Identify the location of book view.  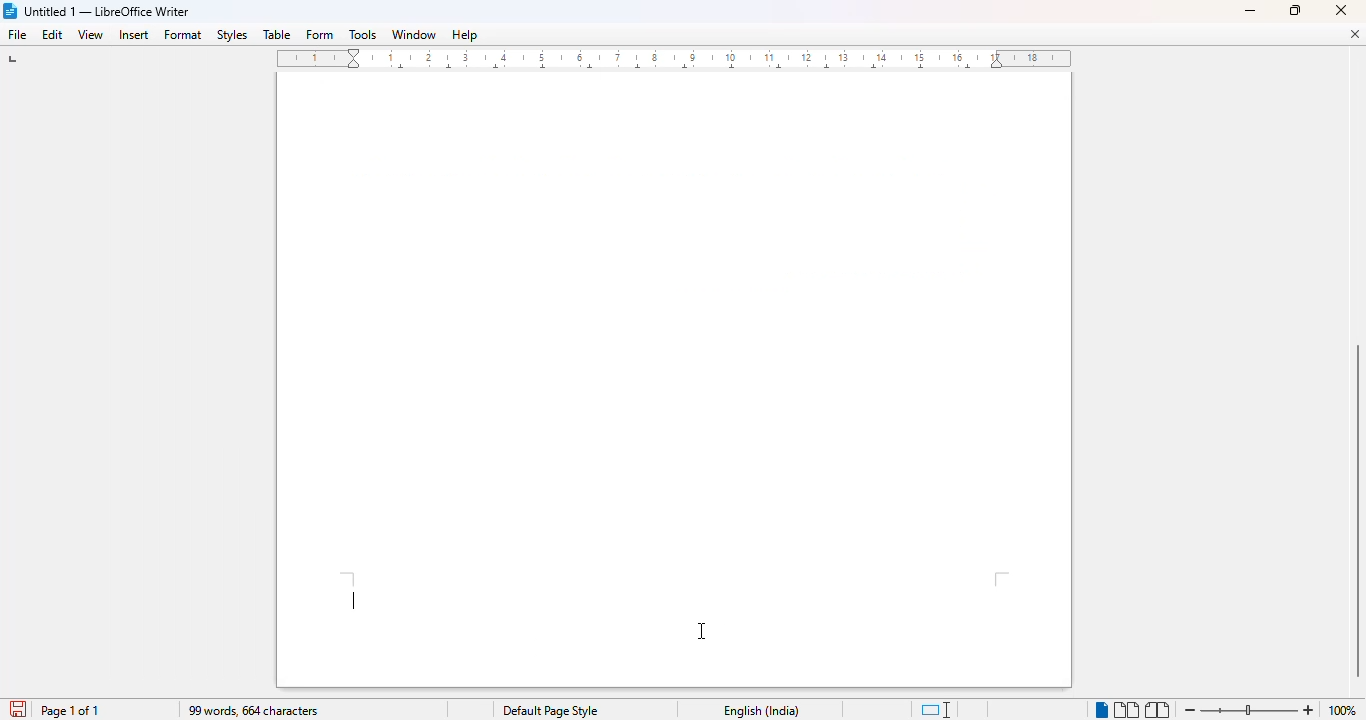
(1156, 710).